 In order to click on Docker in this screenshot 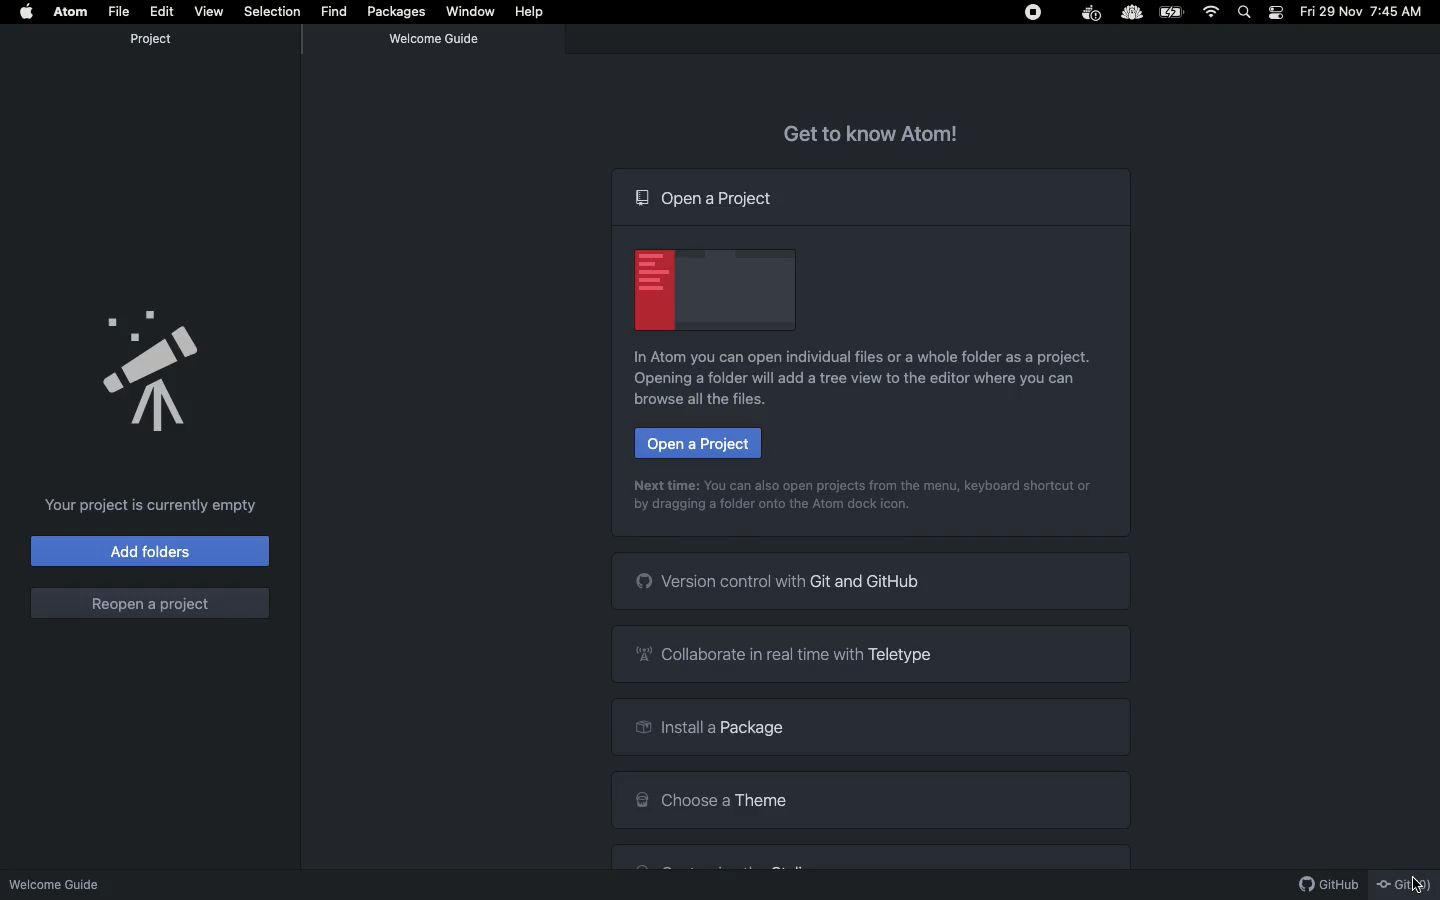, I will do `click(1092, 14)`.